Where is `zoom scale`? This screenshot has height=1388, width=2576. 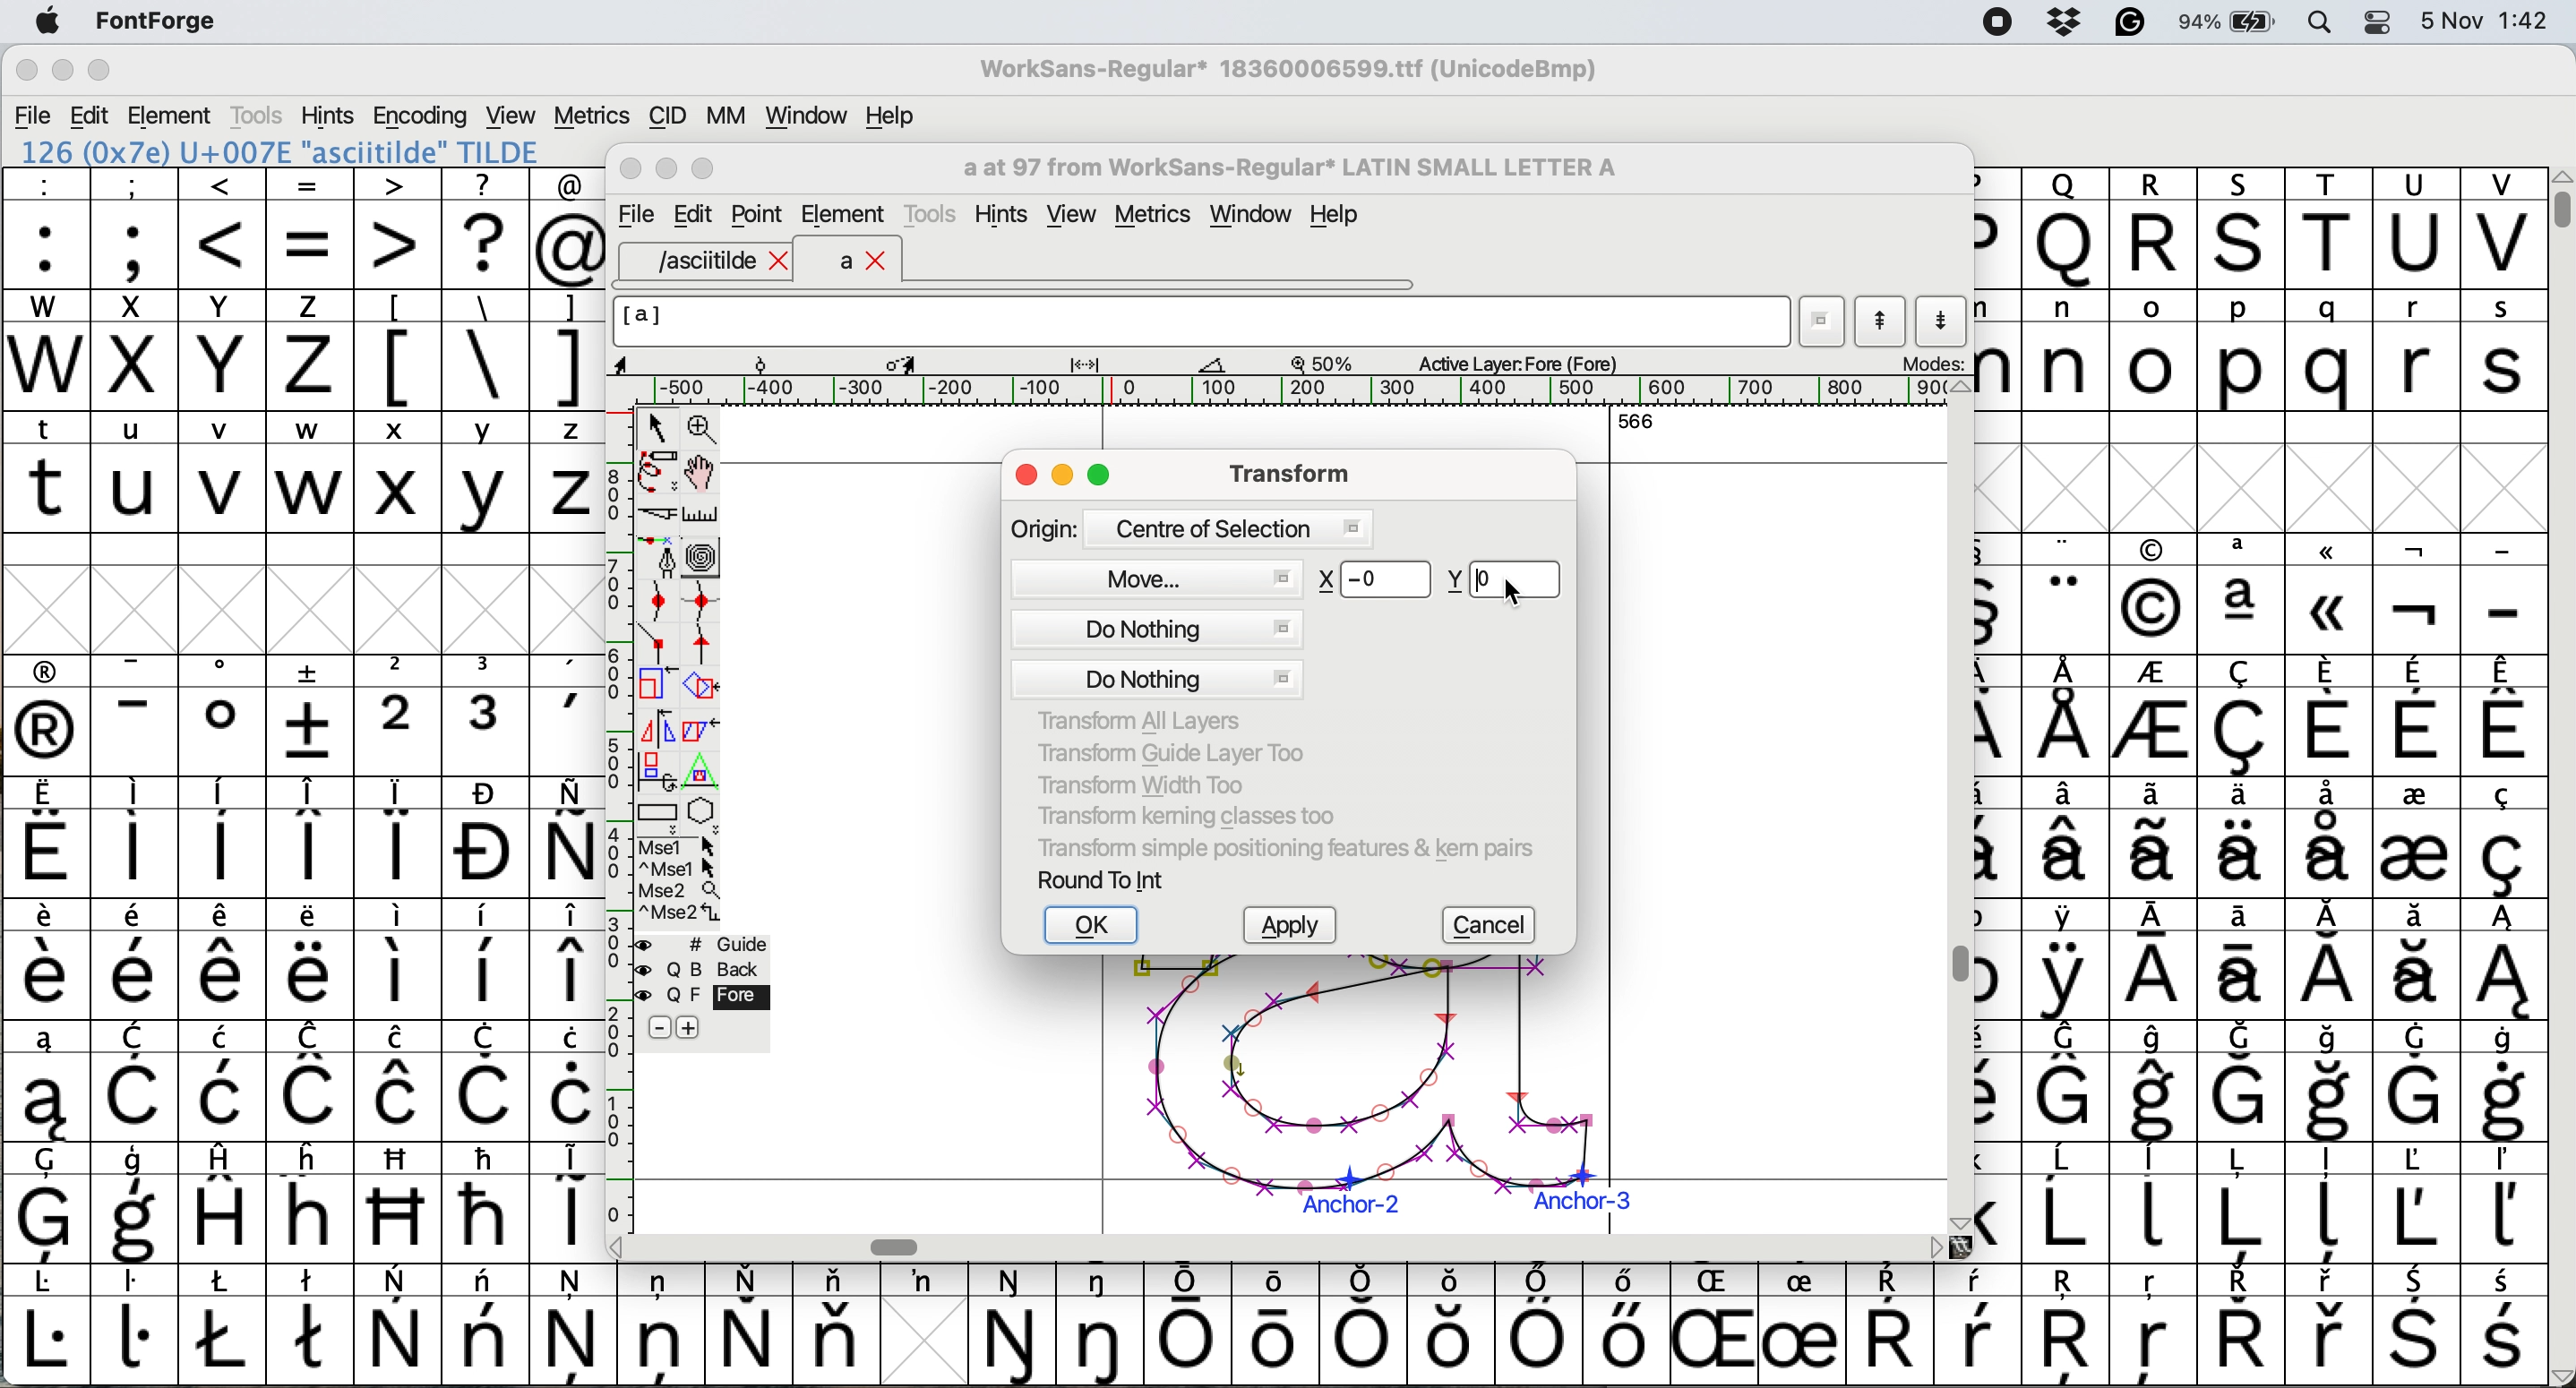 zoom scale is located at coordinates (1329, 363).